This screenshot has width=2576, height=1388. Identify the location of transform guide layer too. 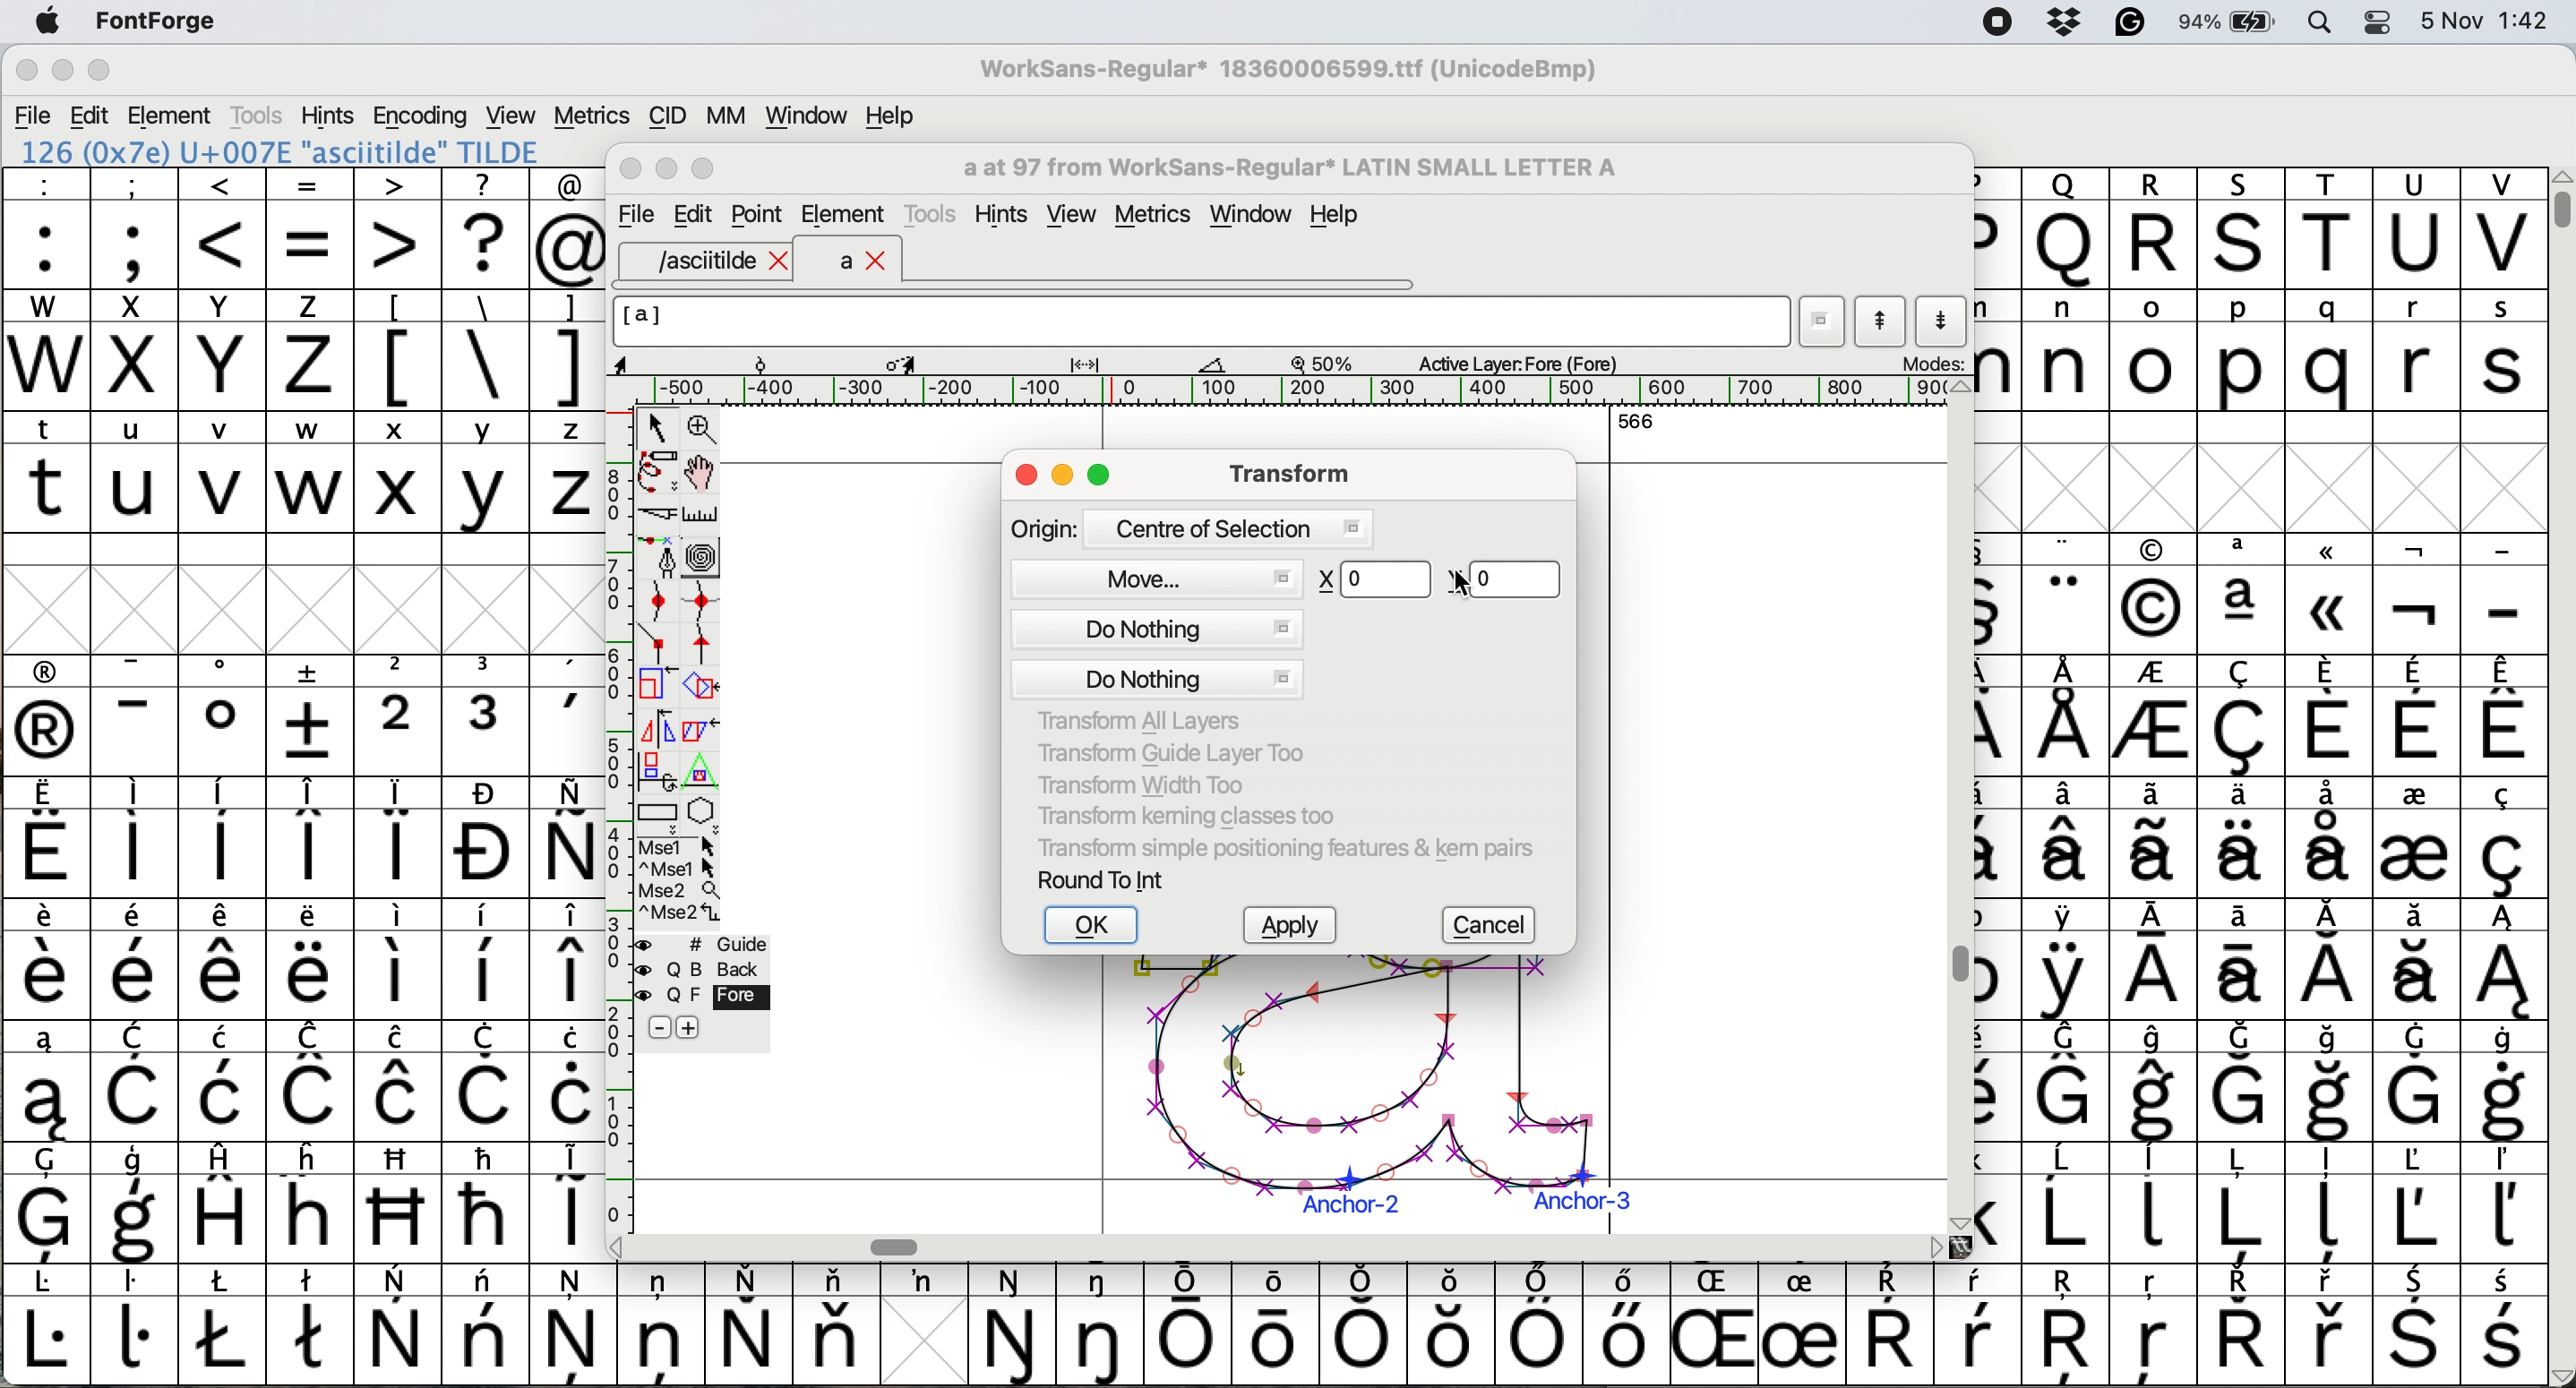
(1163, 751).